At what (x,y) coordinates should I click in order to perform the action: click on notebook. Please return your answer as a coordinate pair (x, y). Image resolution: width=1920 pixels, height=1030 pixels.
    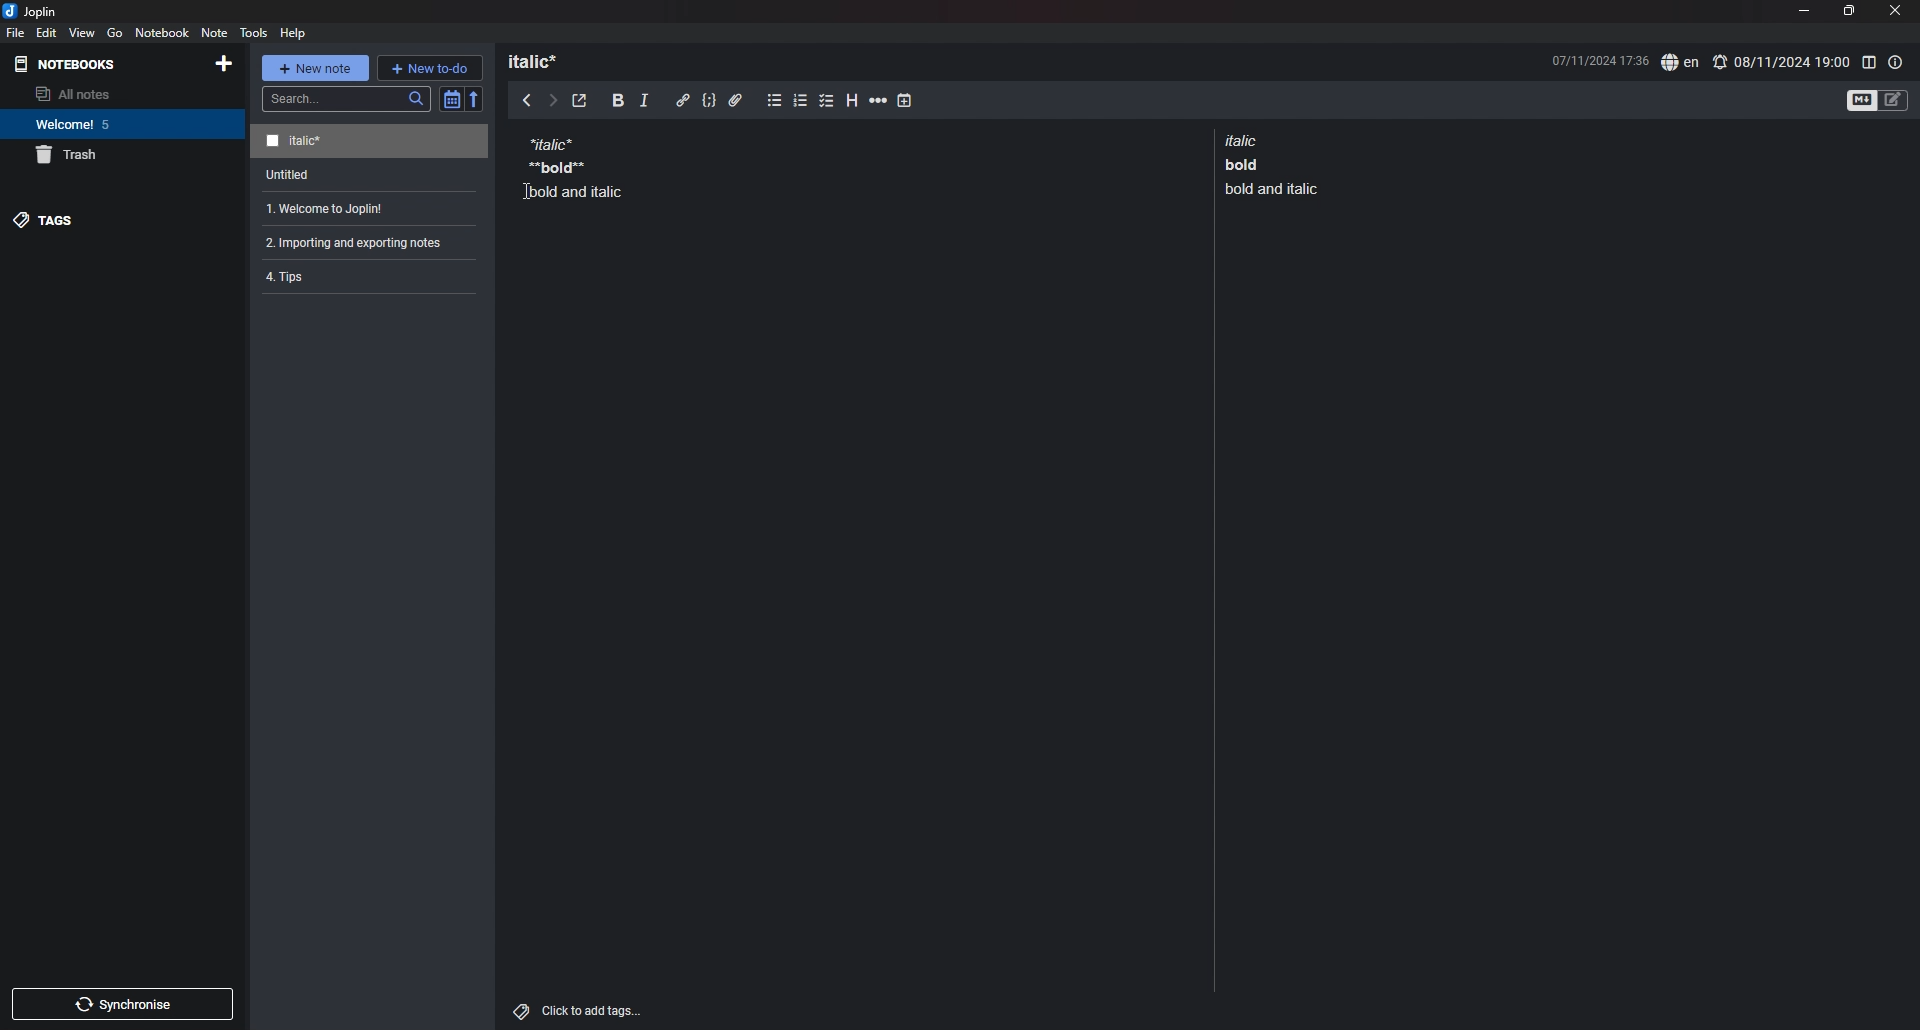
    Looking at the image, I should click on (120, 124).